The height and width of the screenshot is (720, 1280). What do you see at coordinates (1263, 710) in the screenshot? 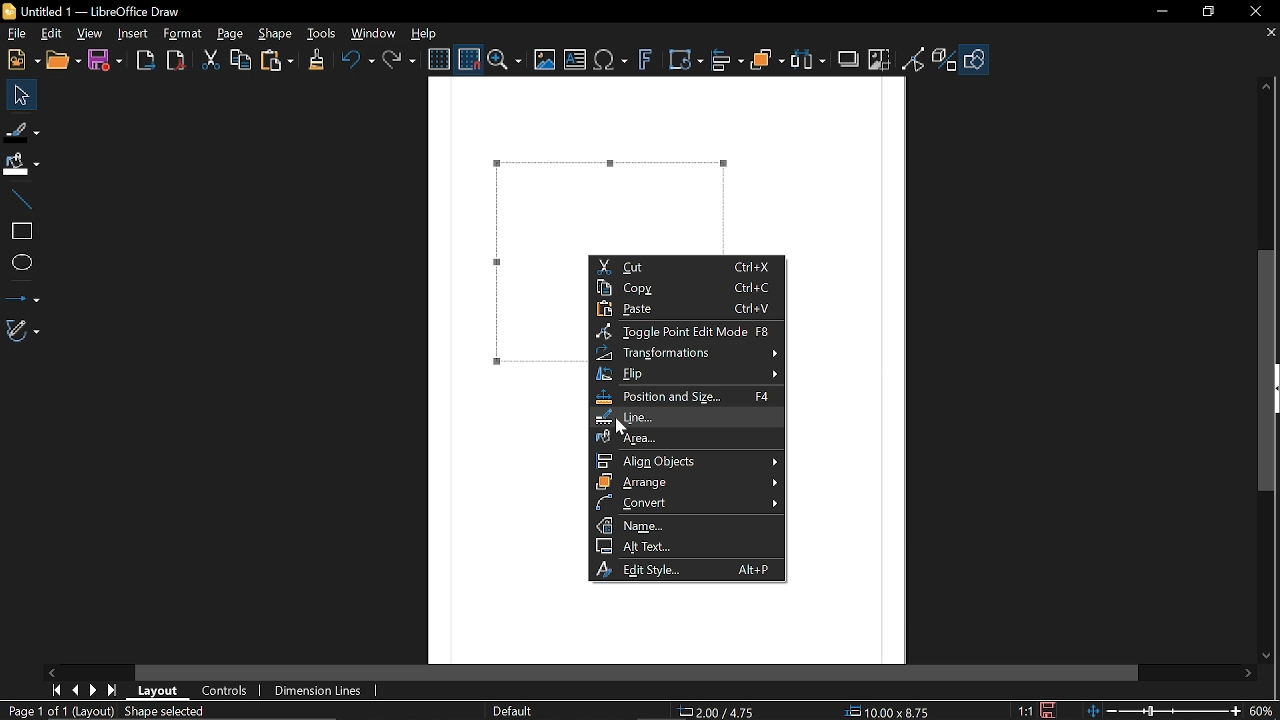
I see `Current zoom` at bounding box center [1263, 710].